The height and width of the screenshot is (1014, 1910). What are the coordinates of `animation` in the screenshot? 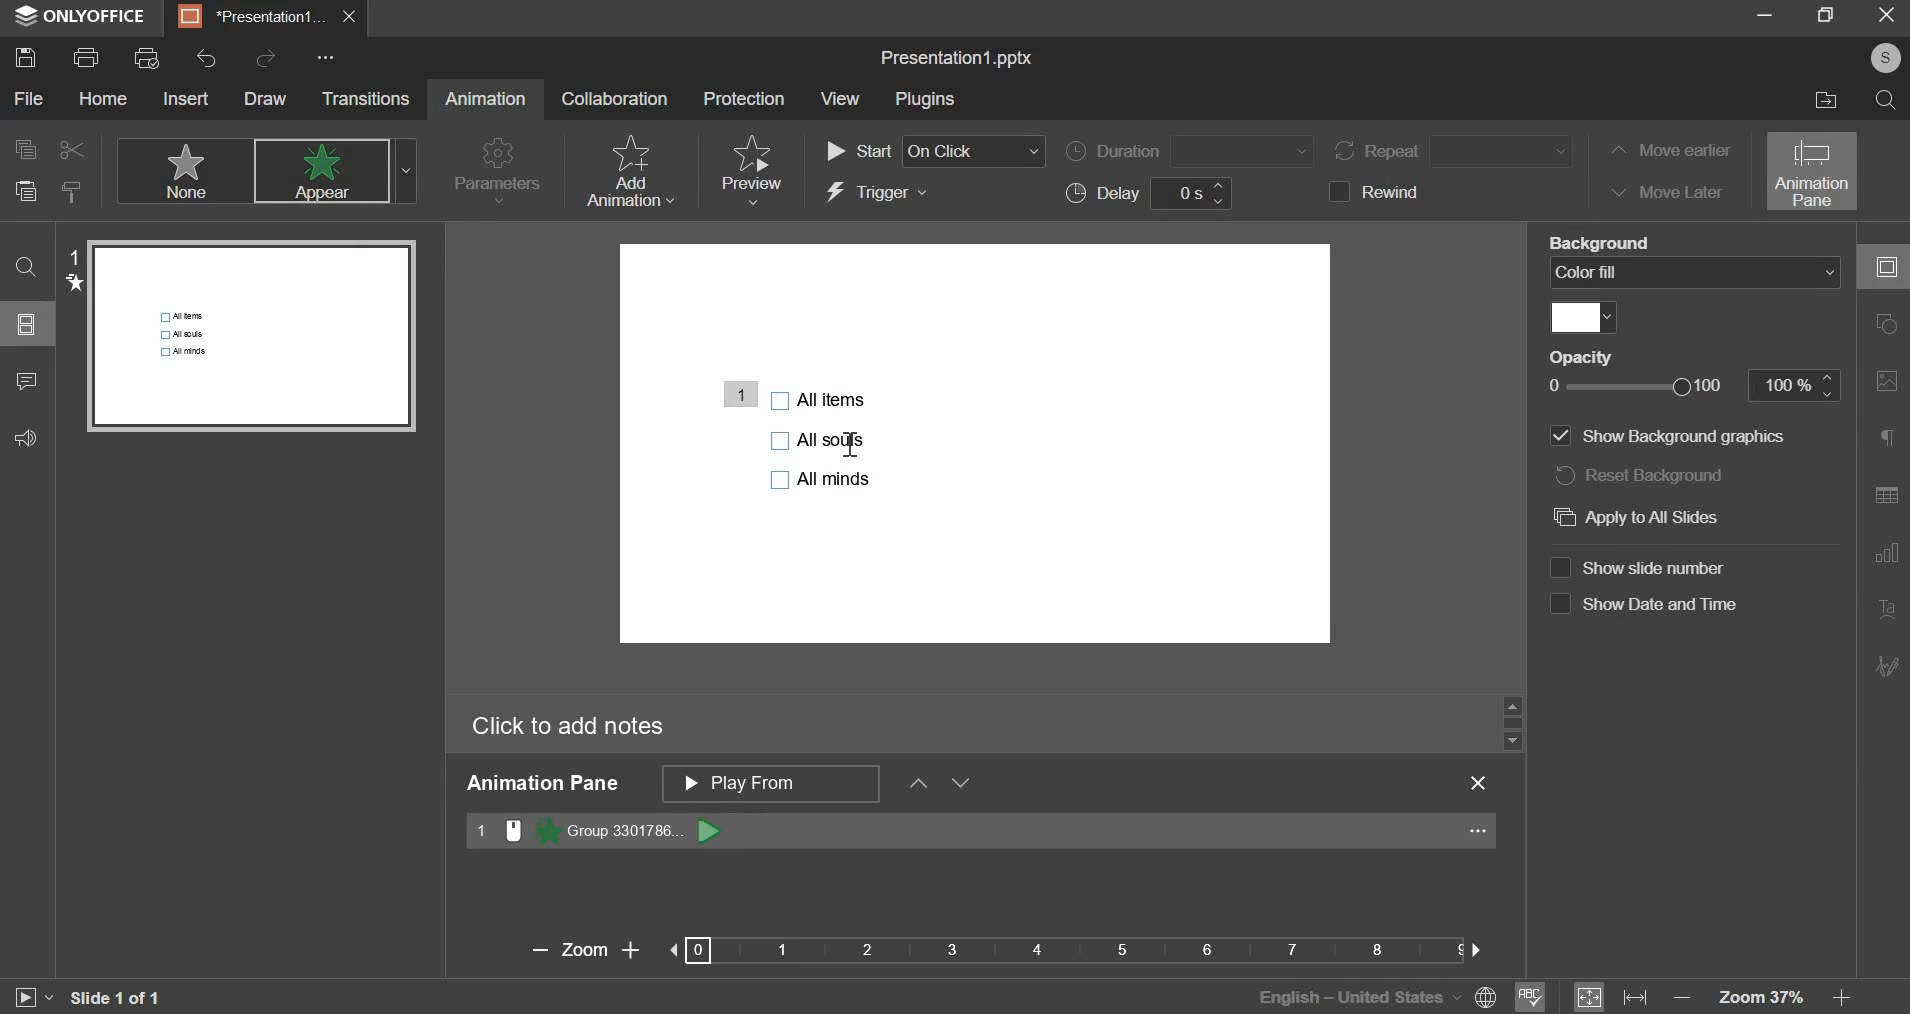 It's located at (485, 98).